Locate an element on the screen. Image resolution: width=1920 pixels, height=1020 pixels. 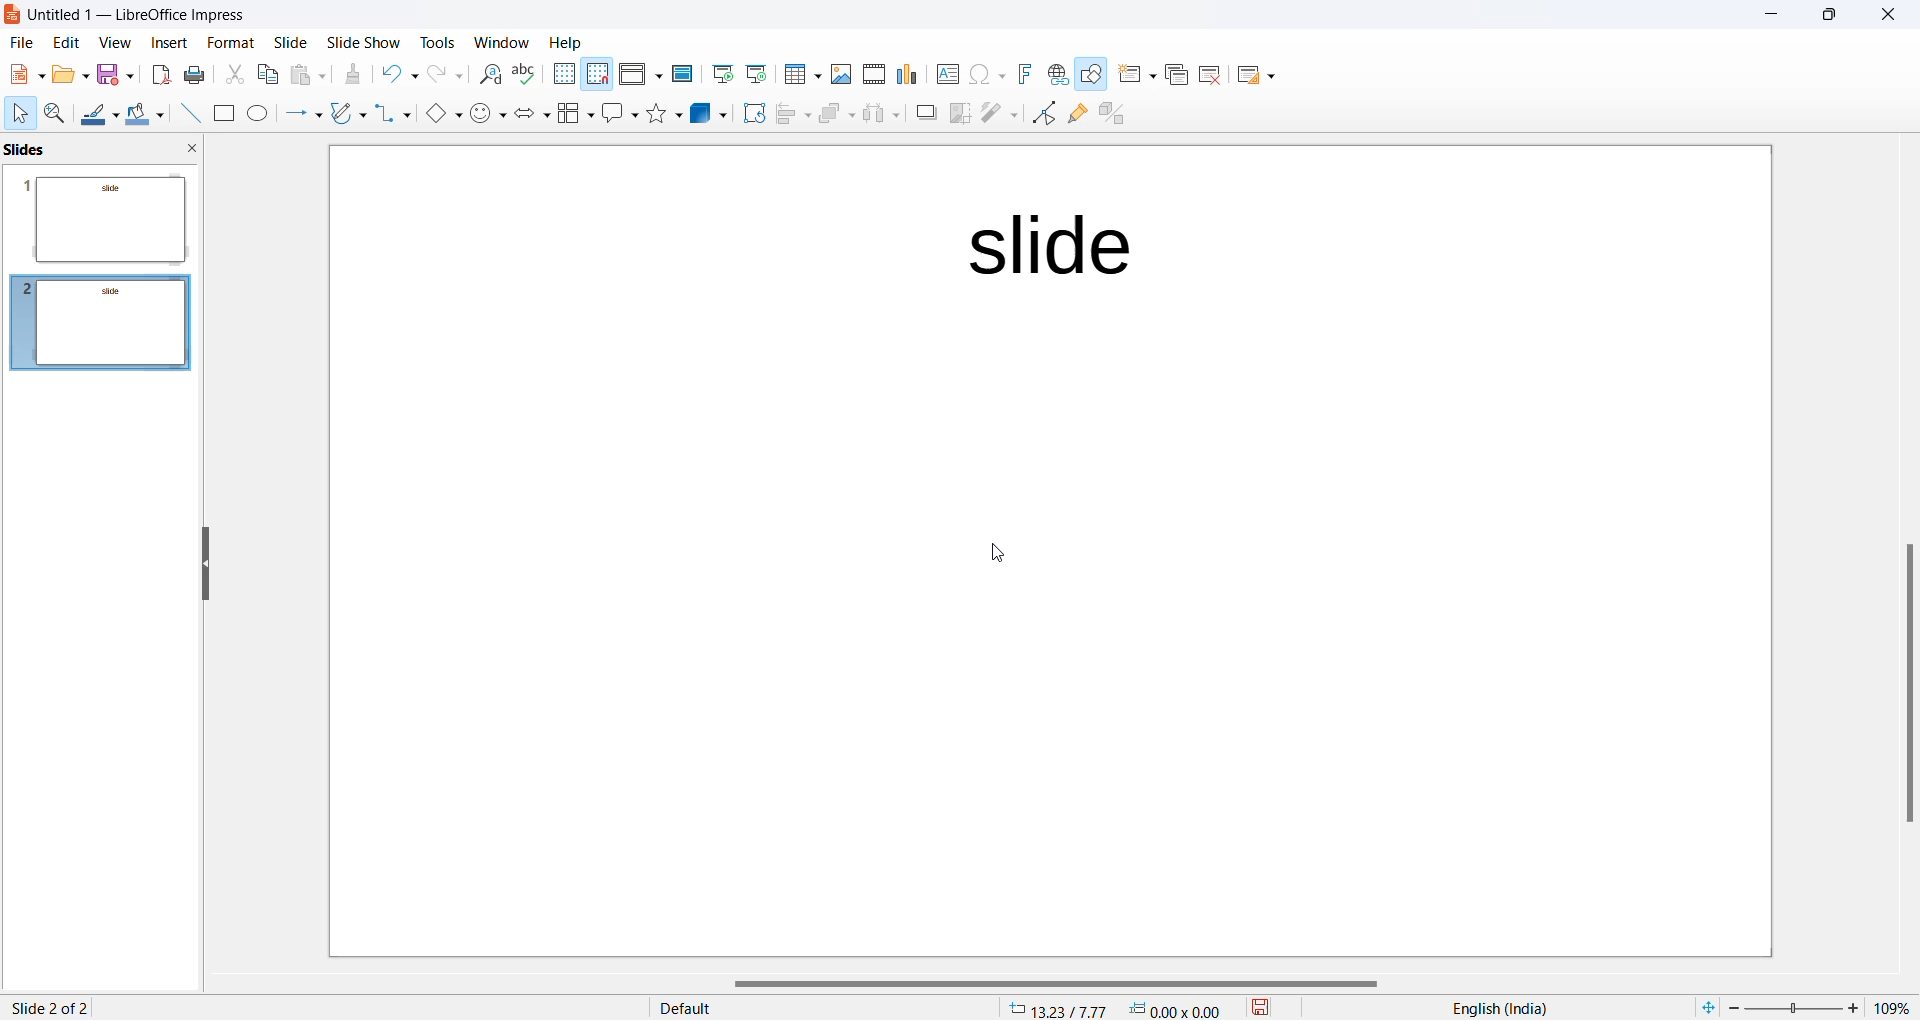
cursor is located at coordinates (1005, 557).